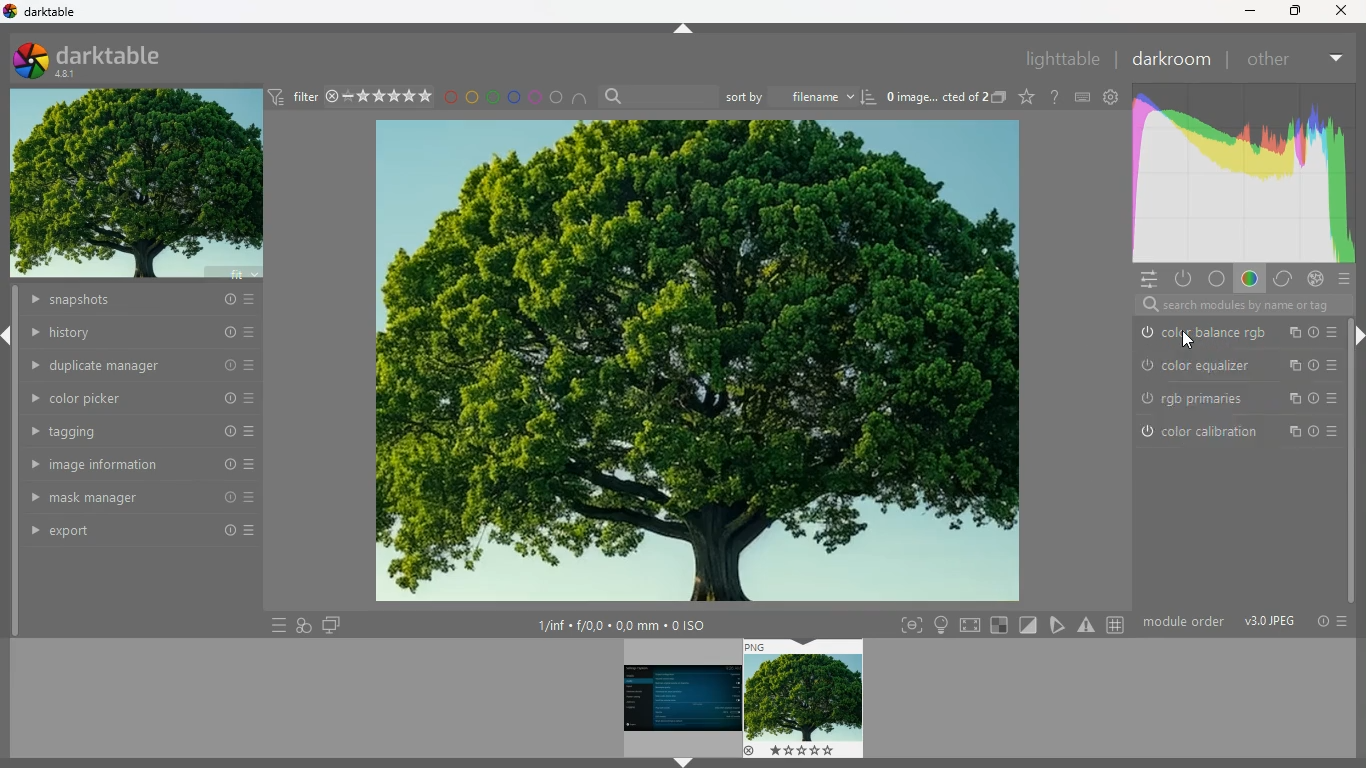 The image size is (1366, 768). I want to click on darktable, so click(104, 59).